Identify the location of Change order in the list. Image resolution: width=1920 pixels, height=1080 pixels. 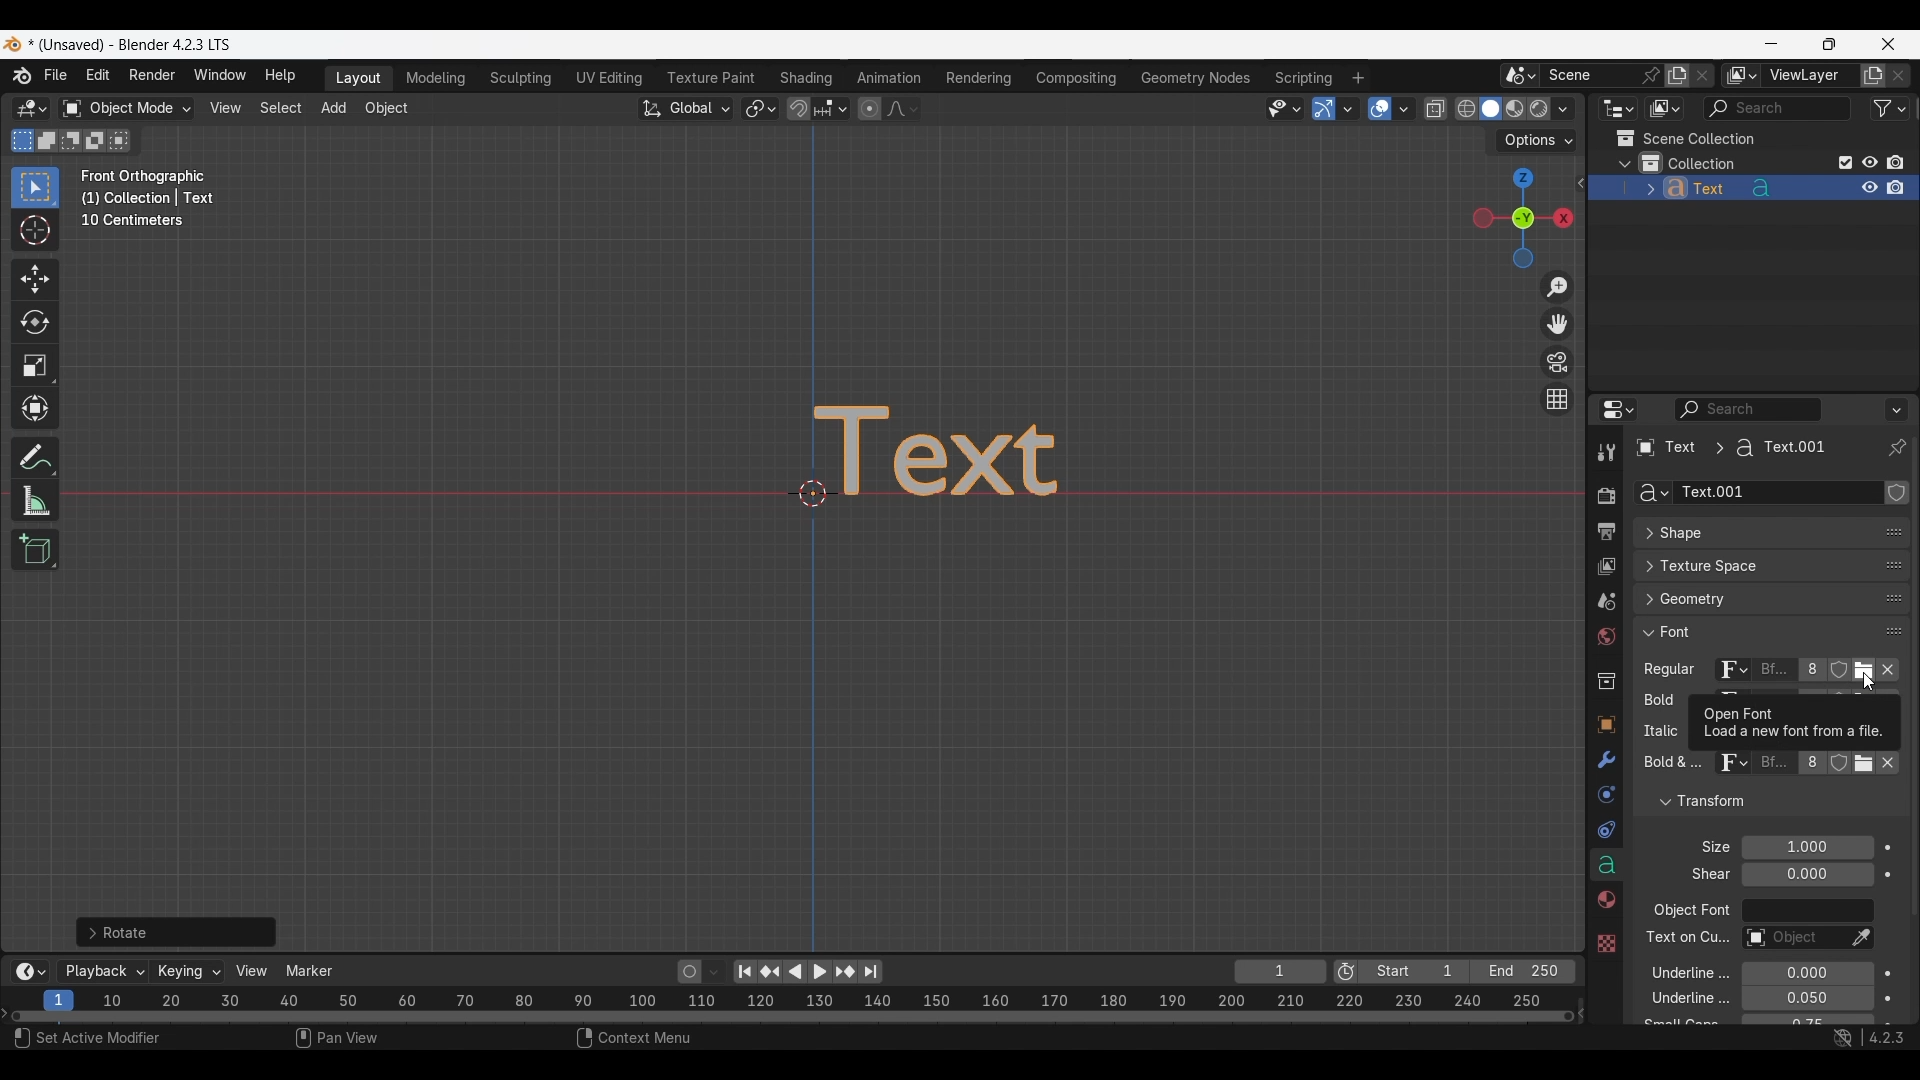
(1895, 793).